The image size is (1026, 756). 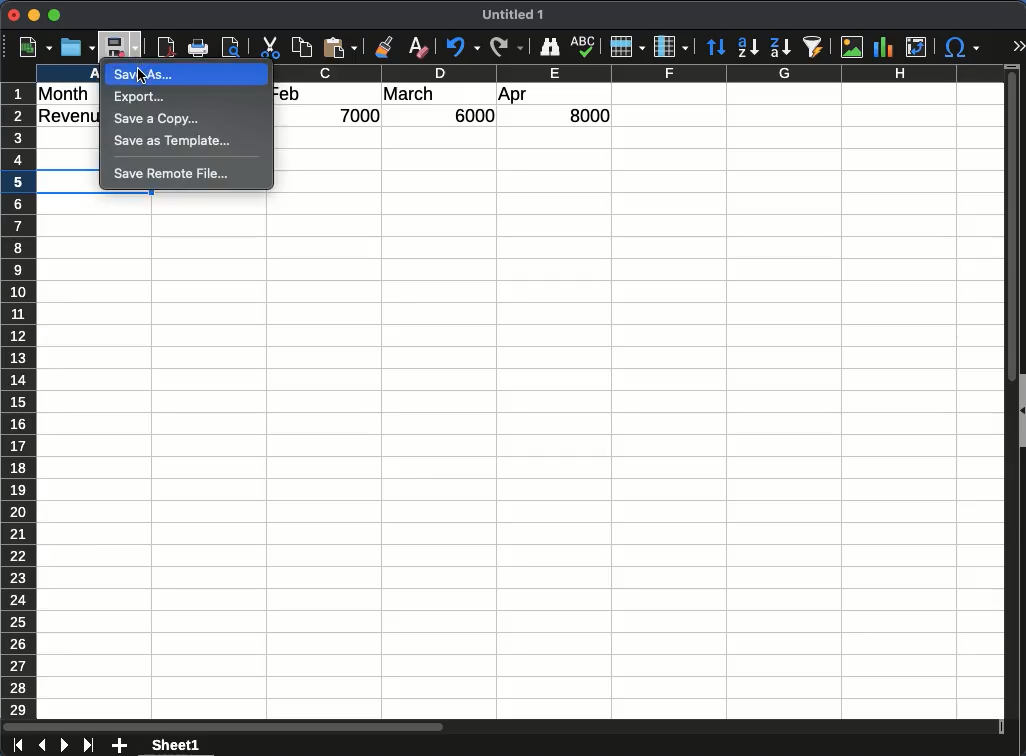 What do you see at coordinates (56, 15) in the screenshot?
I see `maximize` at bounding box center [56, 15].